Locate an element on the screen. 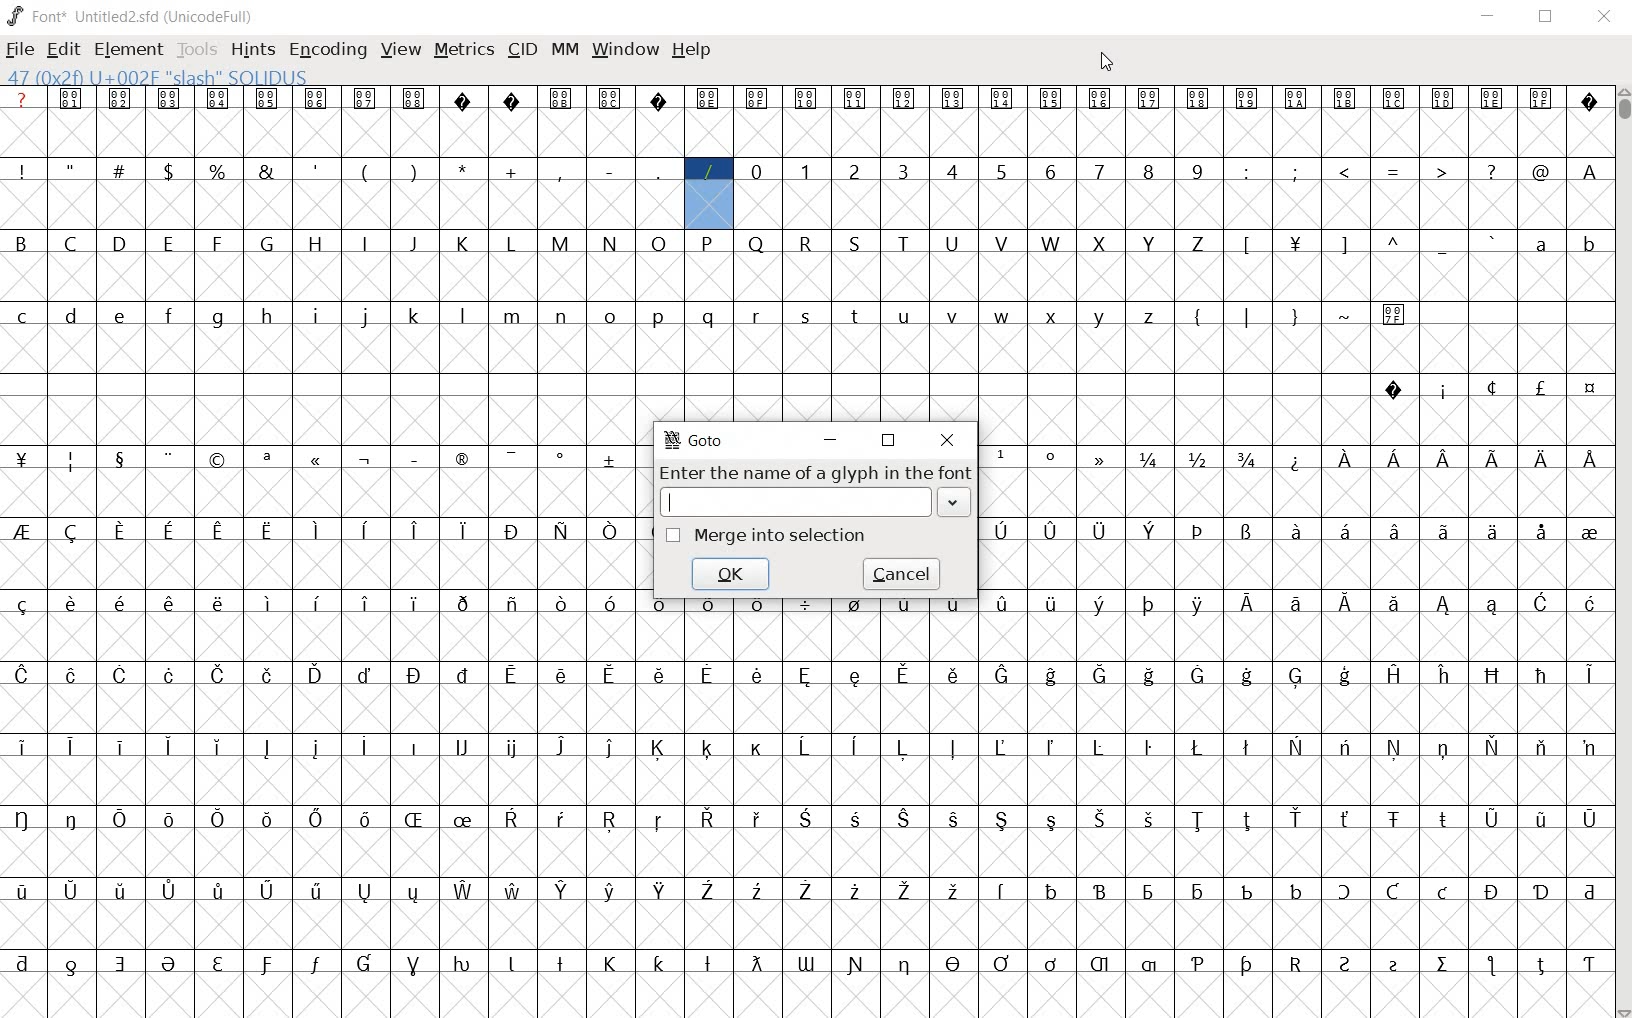 Image resolution: width=1632 pixels, height=1018 pixels. glyph is located at coordinates (660, 604).